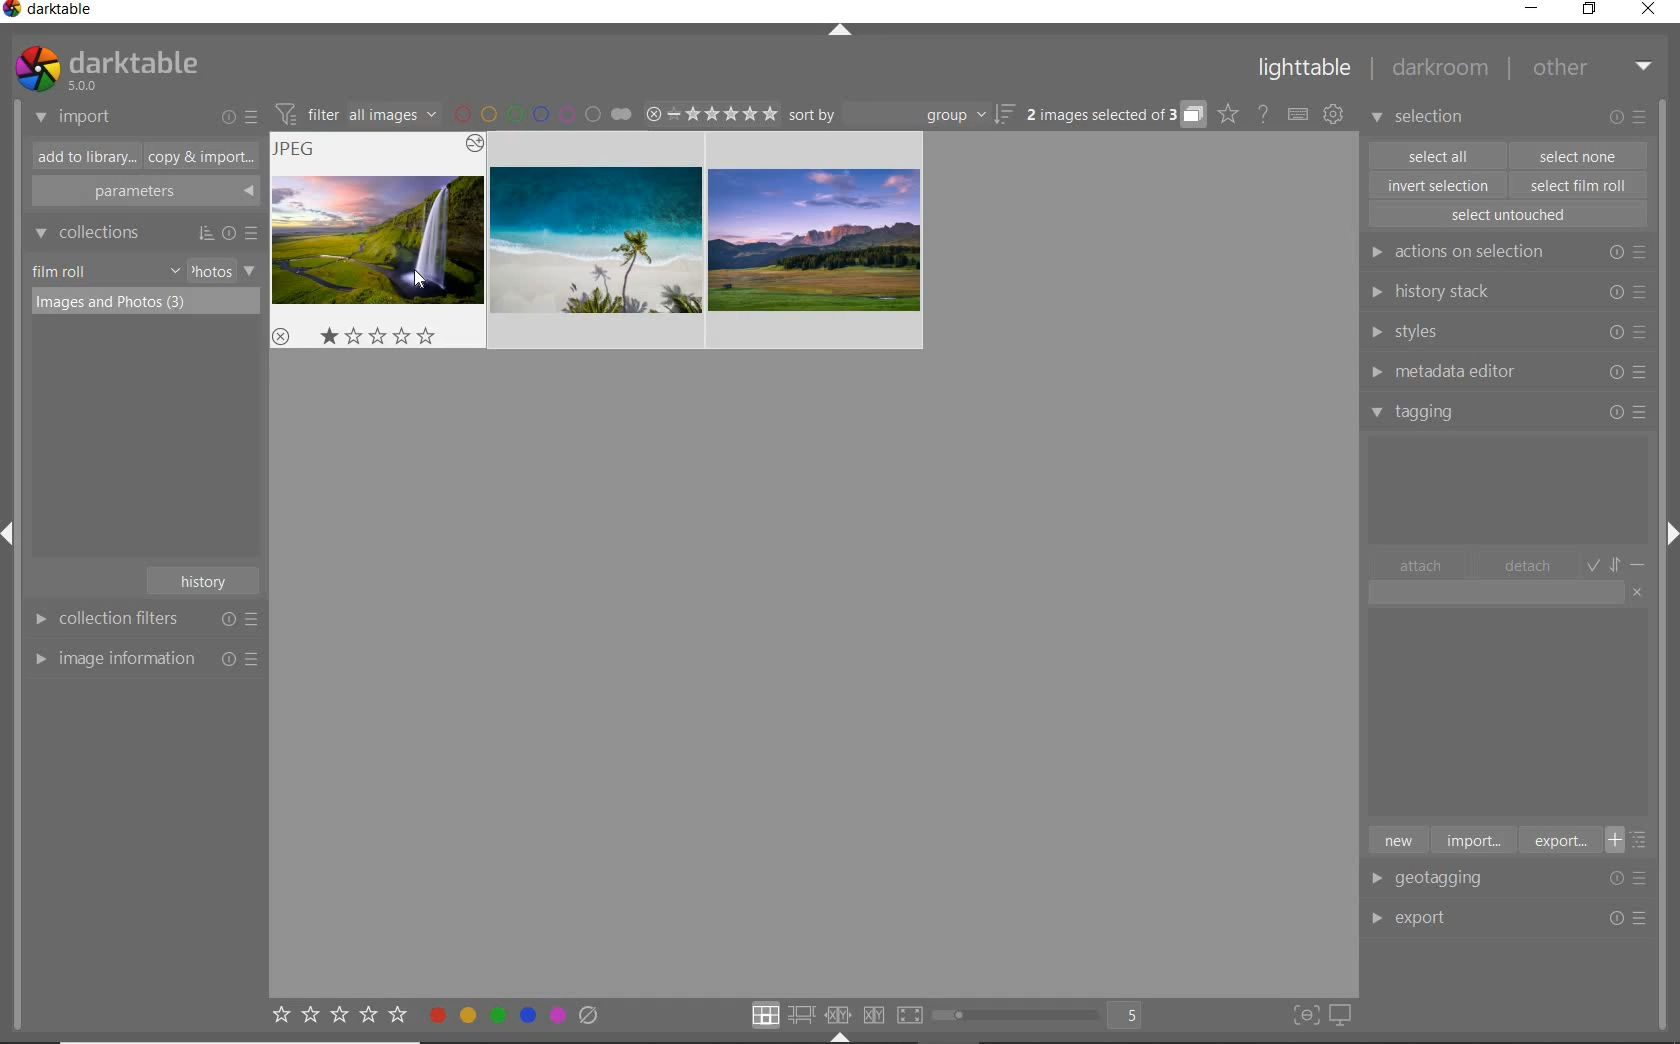 Image resolution: width=1680 pixels, height=1044 pixels. What do you see at coordinates (145, 658) in the screenshot?
I see `image information` at bounding box center [145, 658].